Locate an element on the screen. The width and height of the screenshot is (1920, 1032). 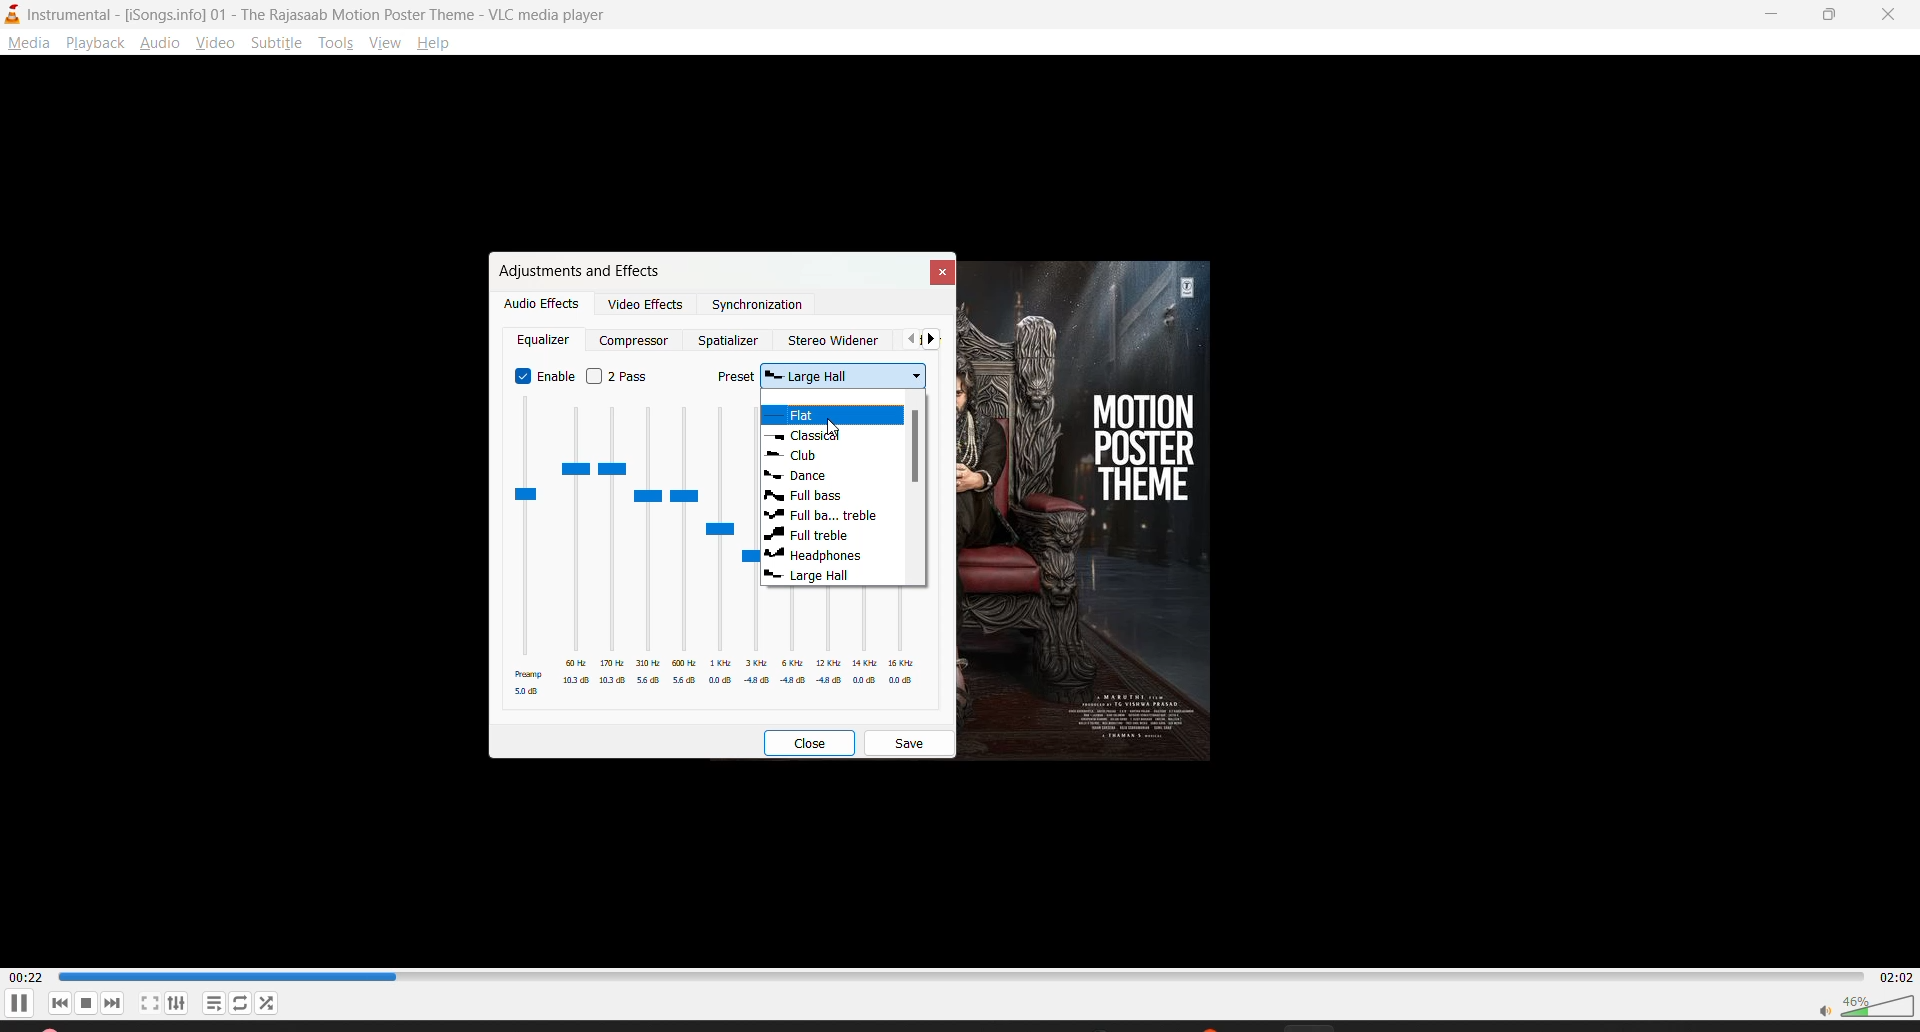
next is located at coordinates (936, 340).